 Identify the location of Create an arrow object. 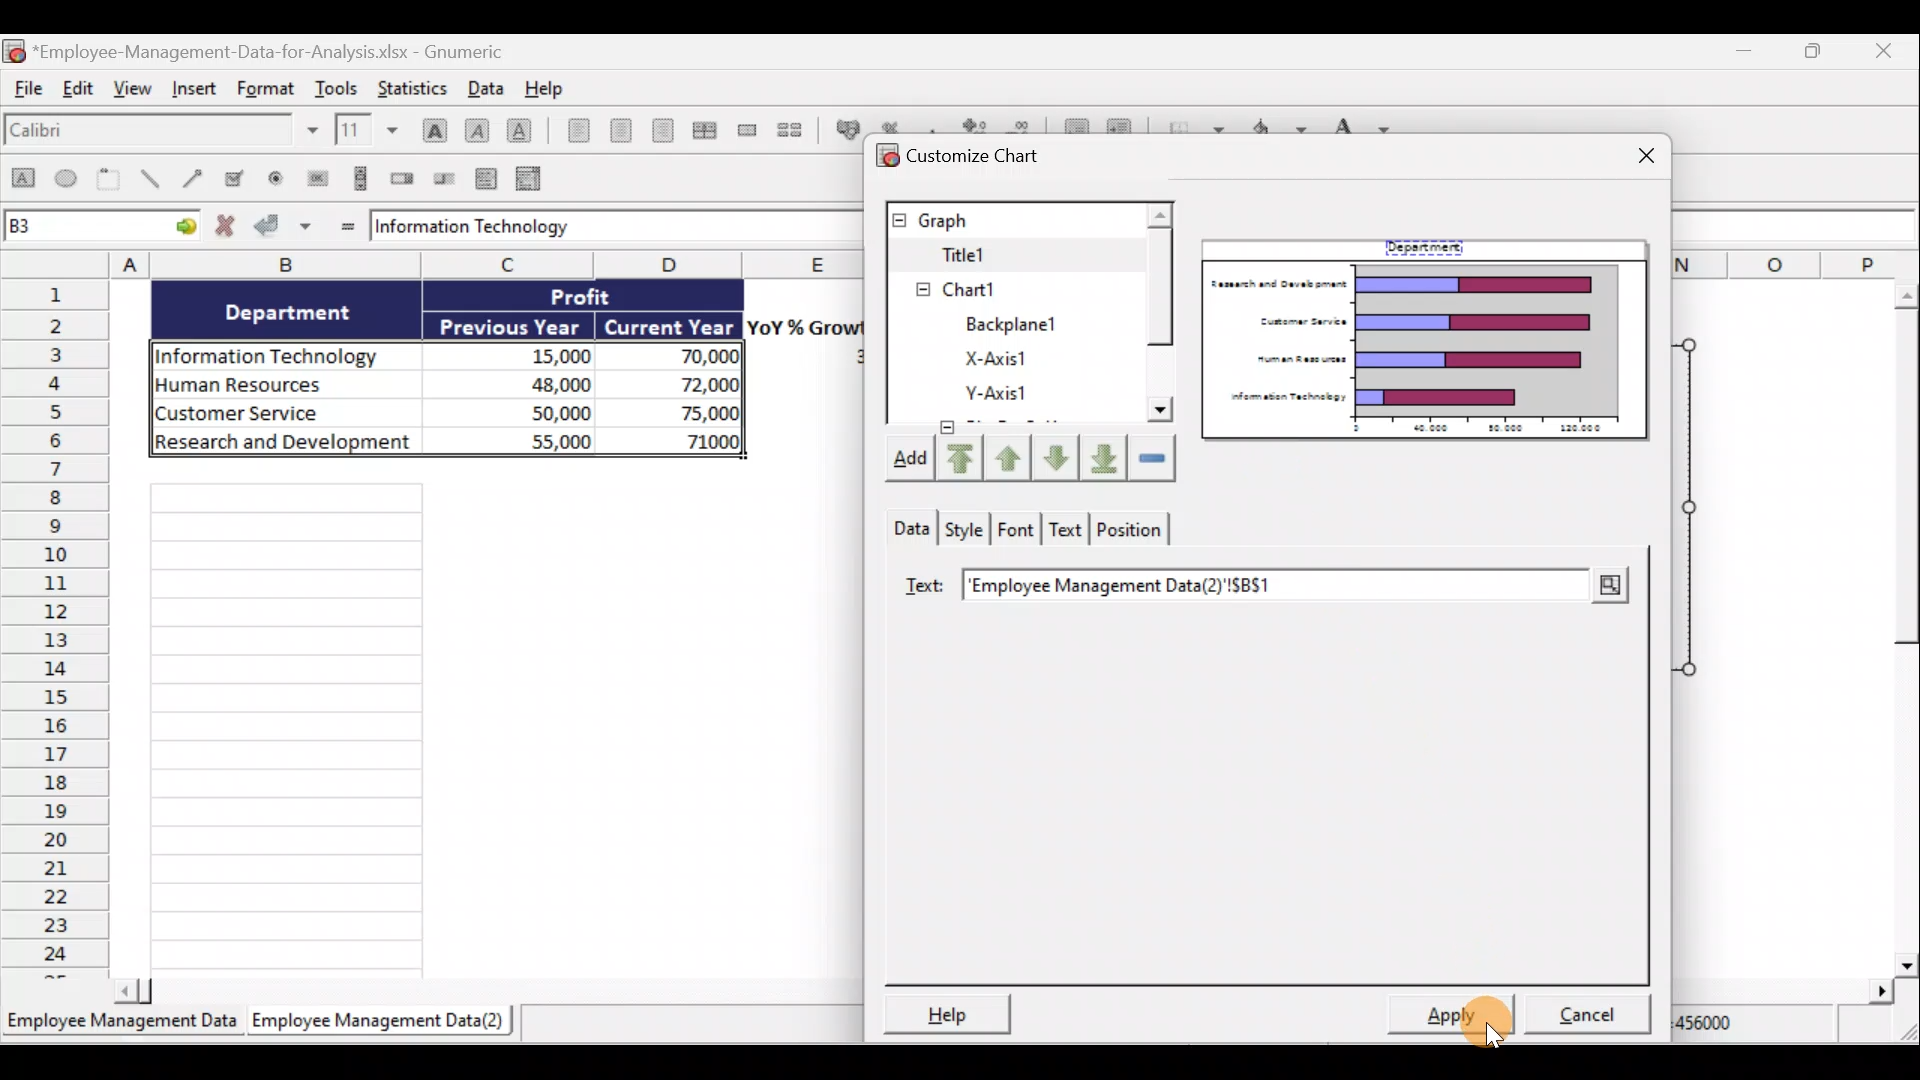
(196, 181).